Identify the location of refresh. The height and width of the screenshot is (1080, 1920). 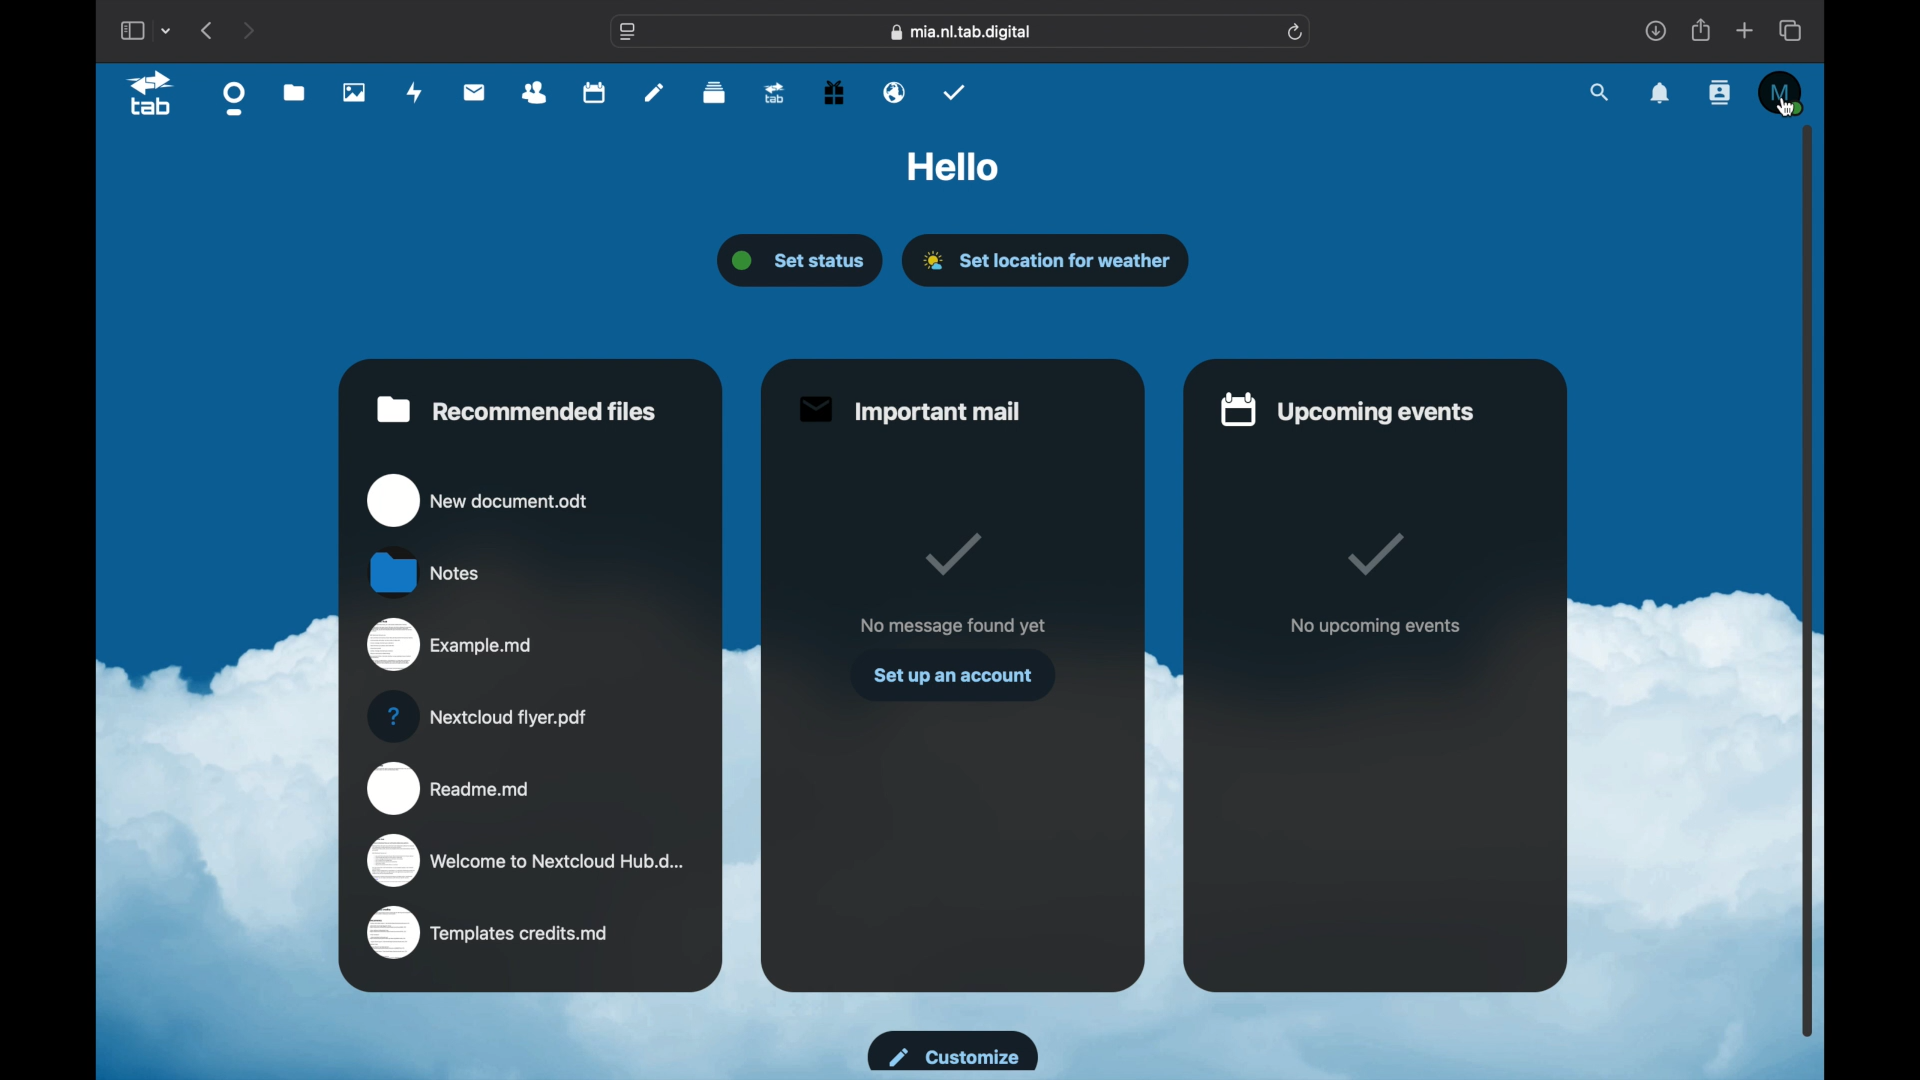
(1297, 32).